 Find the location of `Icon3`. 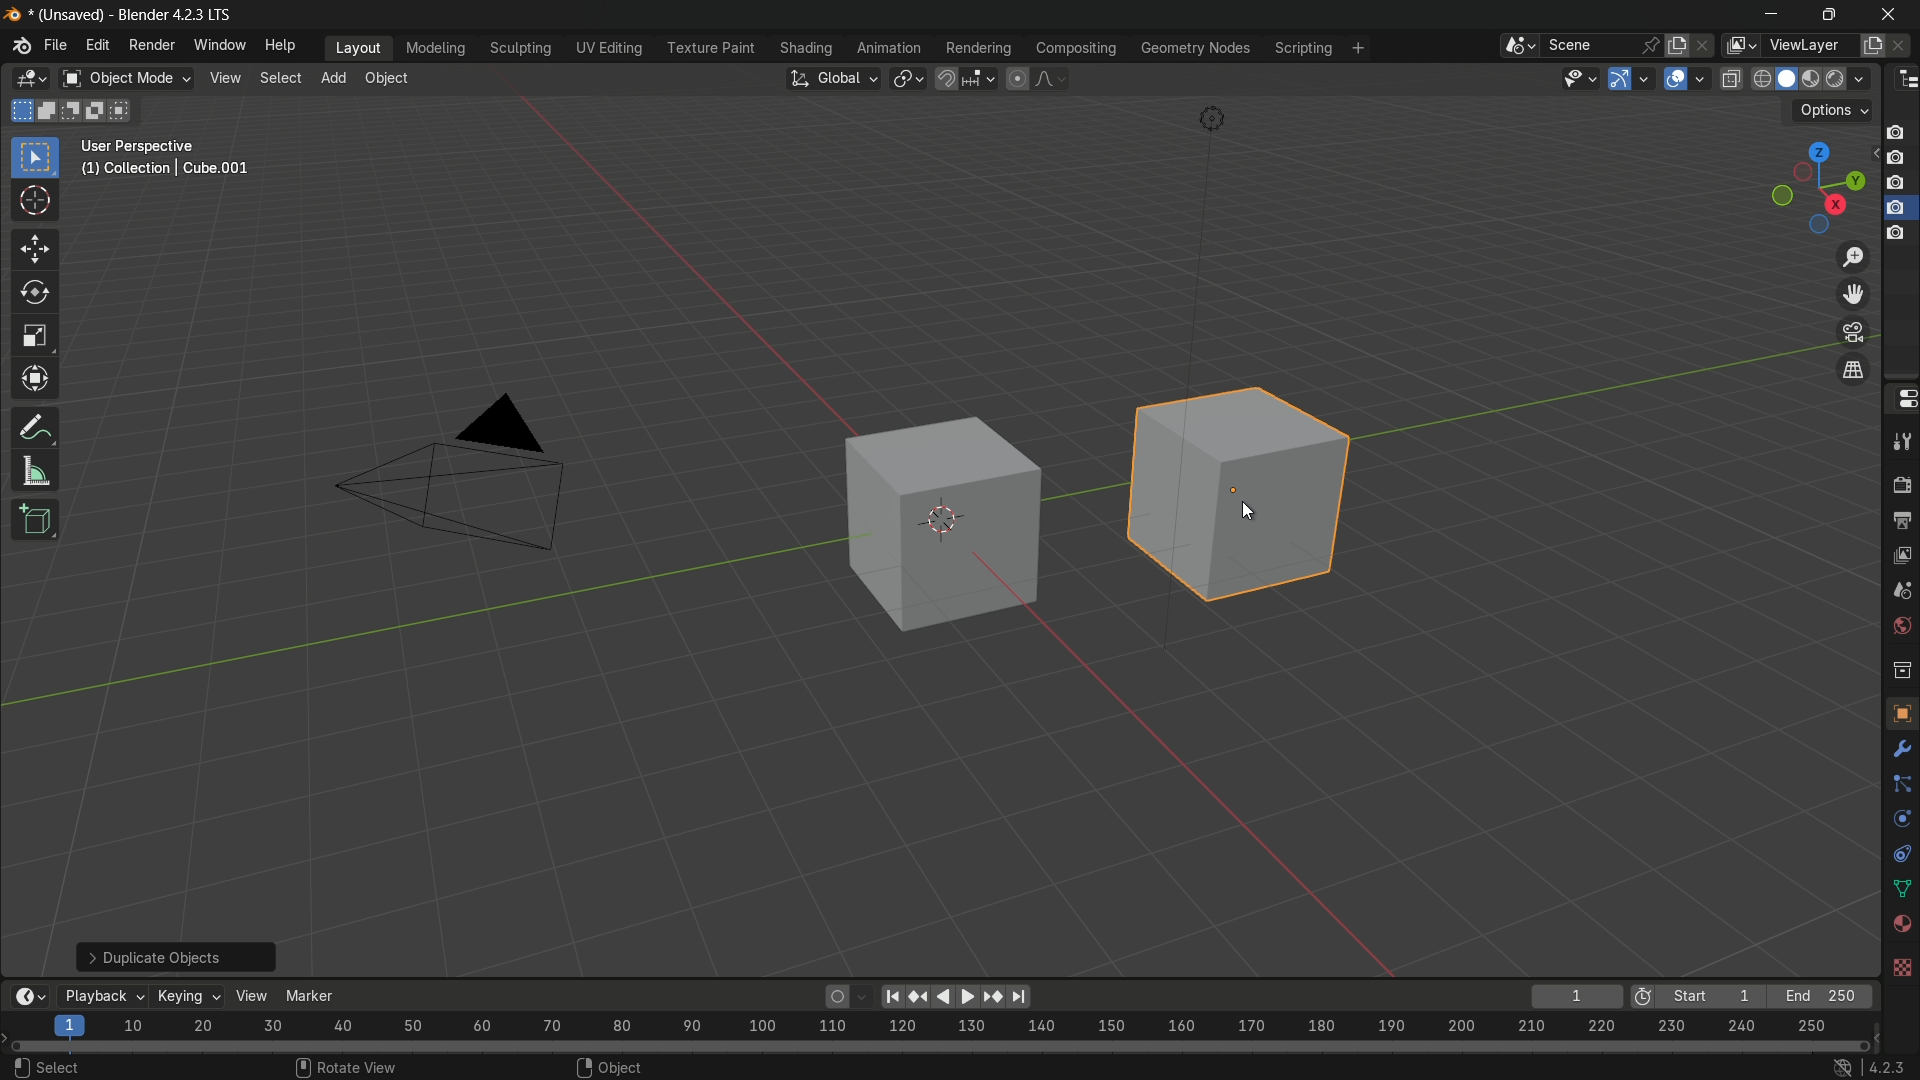

Icon3 is located at coordinates (1900, 184).